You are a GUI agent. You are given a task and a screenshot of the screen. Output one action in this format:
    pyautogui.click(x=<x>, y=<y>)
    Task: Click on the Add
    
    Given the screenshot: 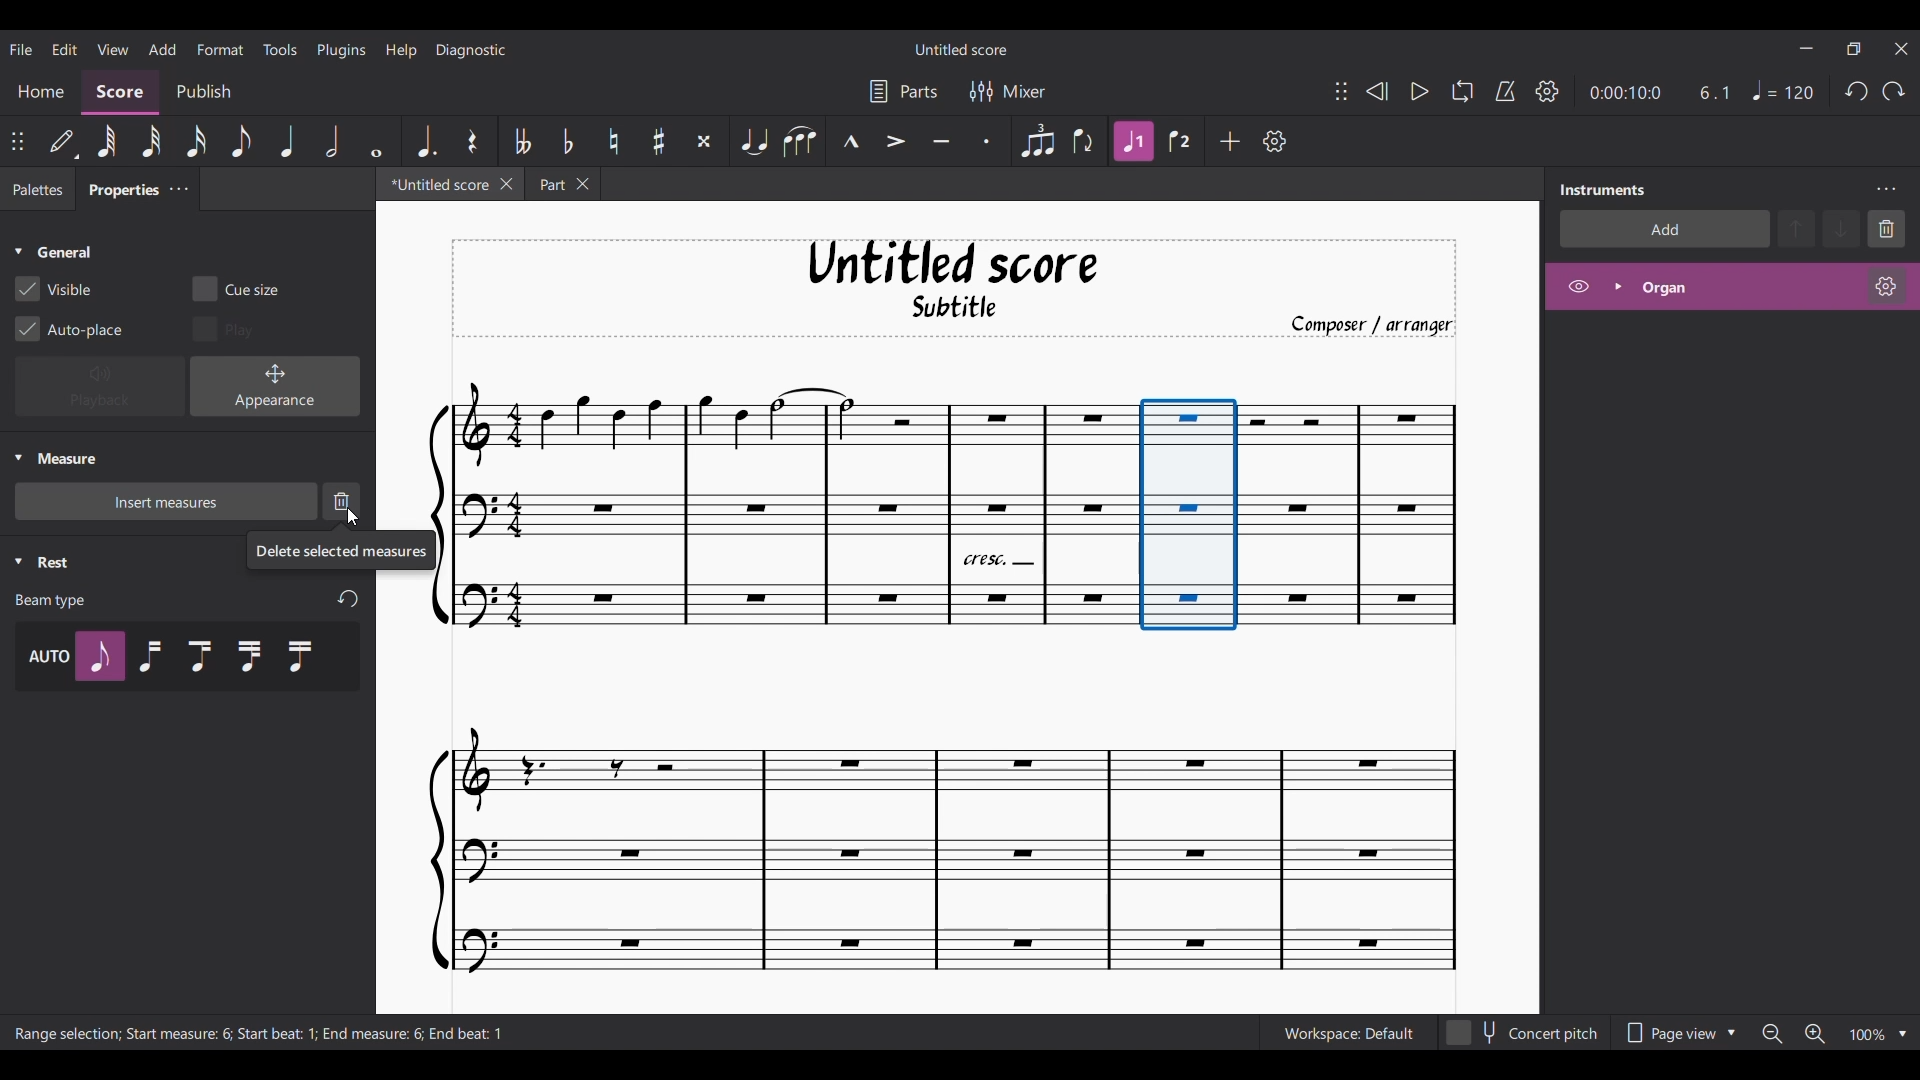 What is the action you would take?
    pyautogui.click(x=1229, y=140)
    